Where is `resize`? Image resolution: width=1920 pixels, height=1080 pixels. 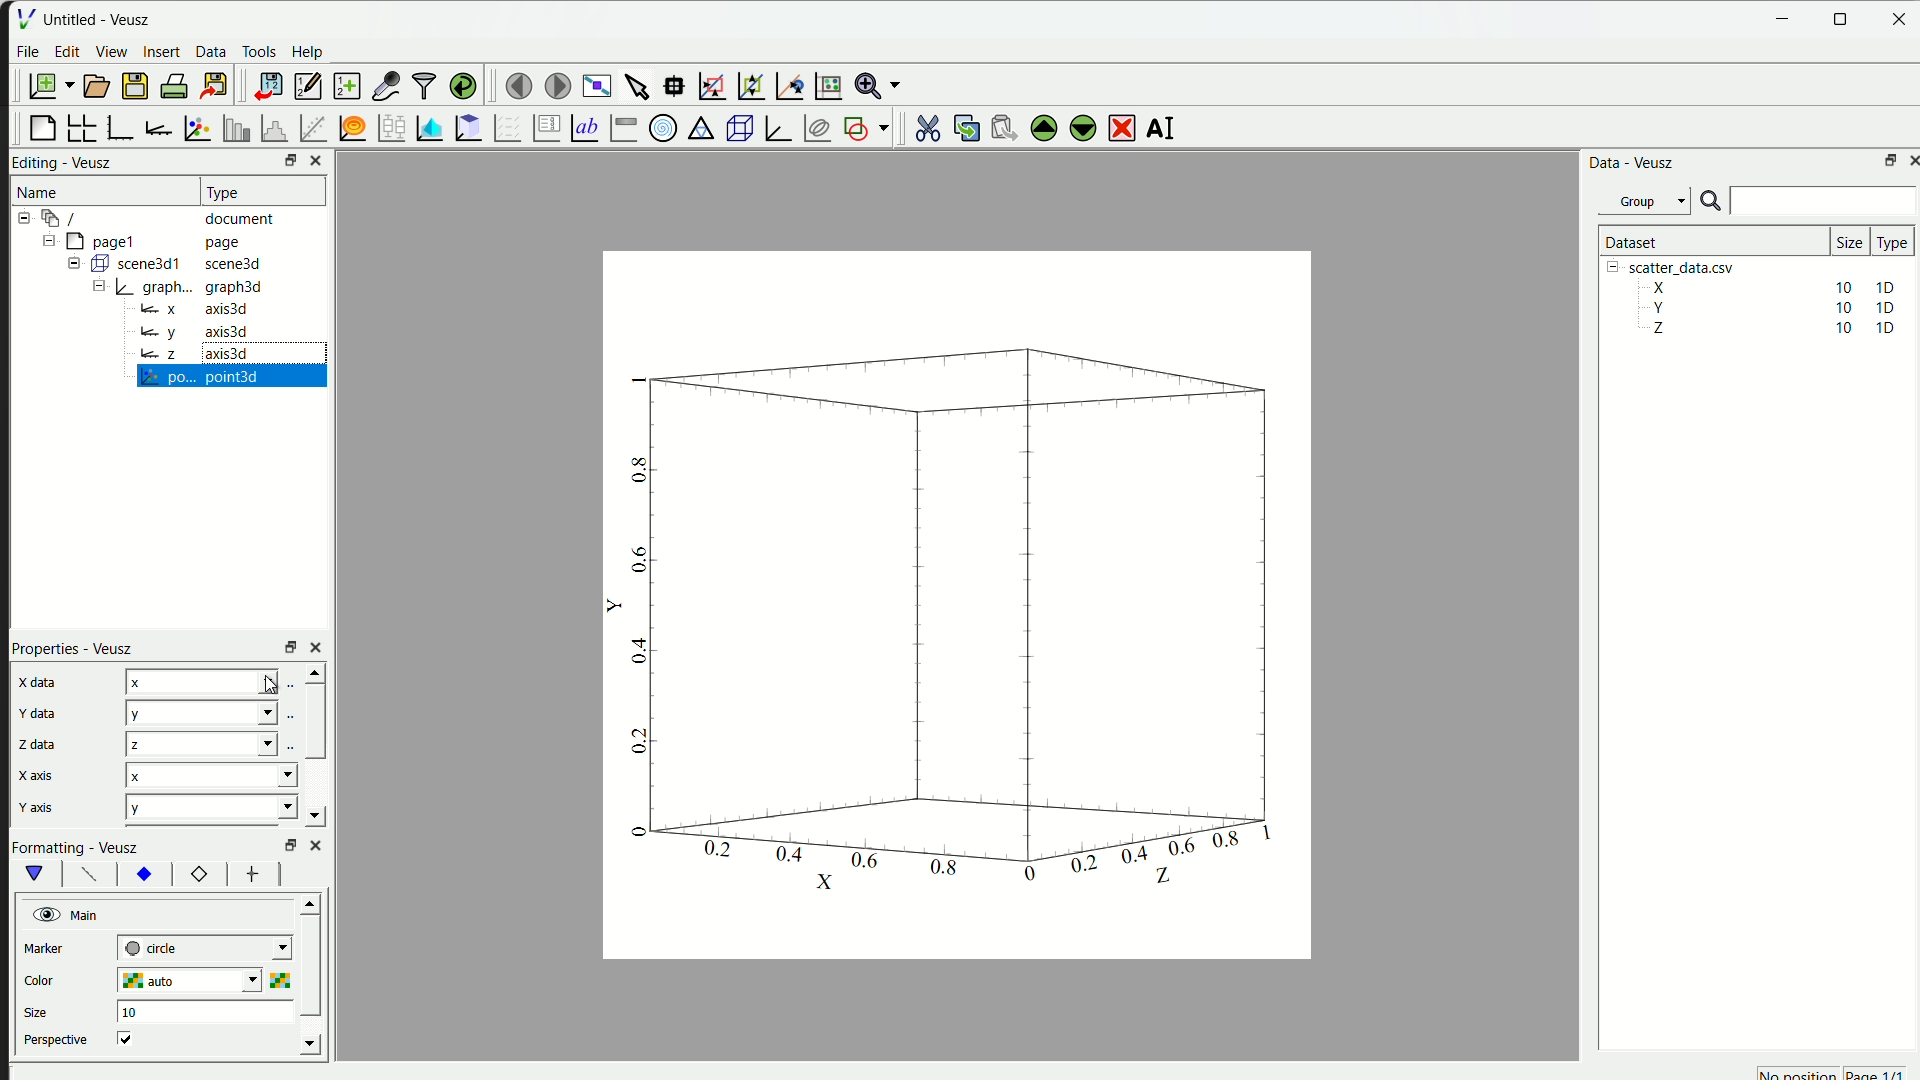 resize is located at coordinates (283, 162).